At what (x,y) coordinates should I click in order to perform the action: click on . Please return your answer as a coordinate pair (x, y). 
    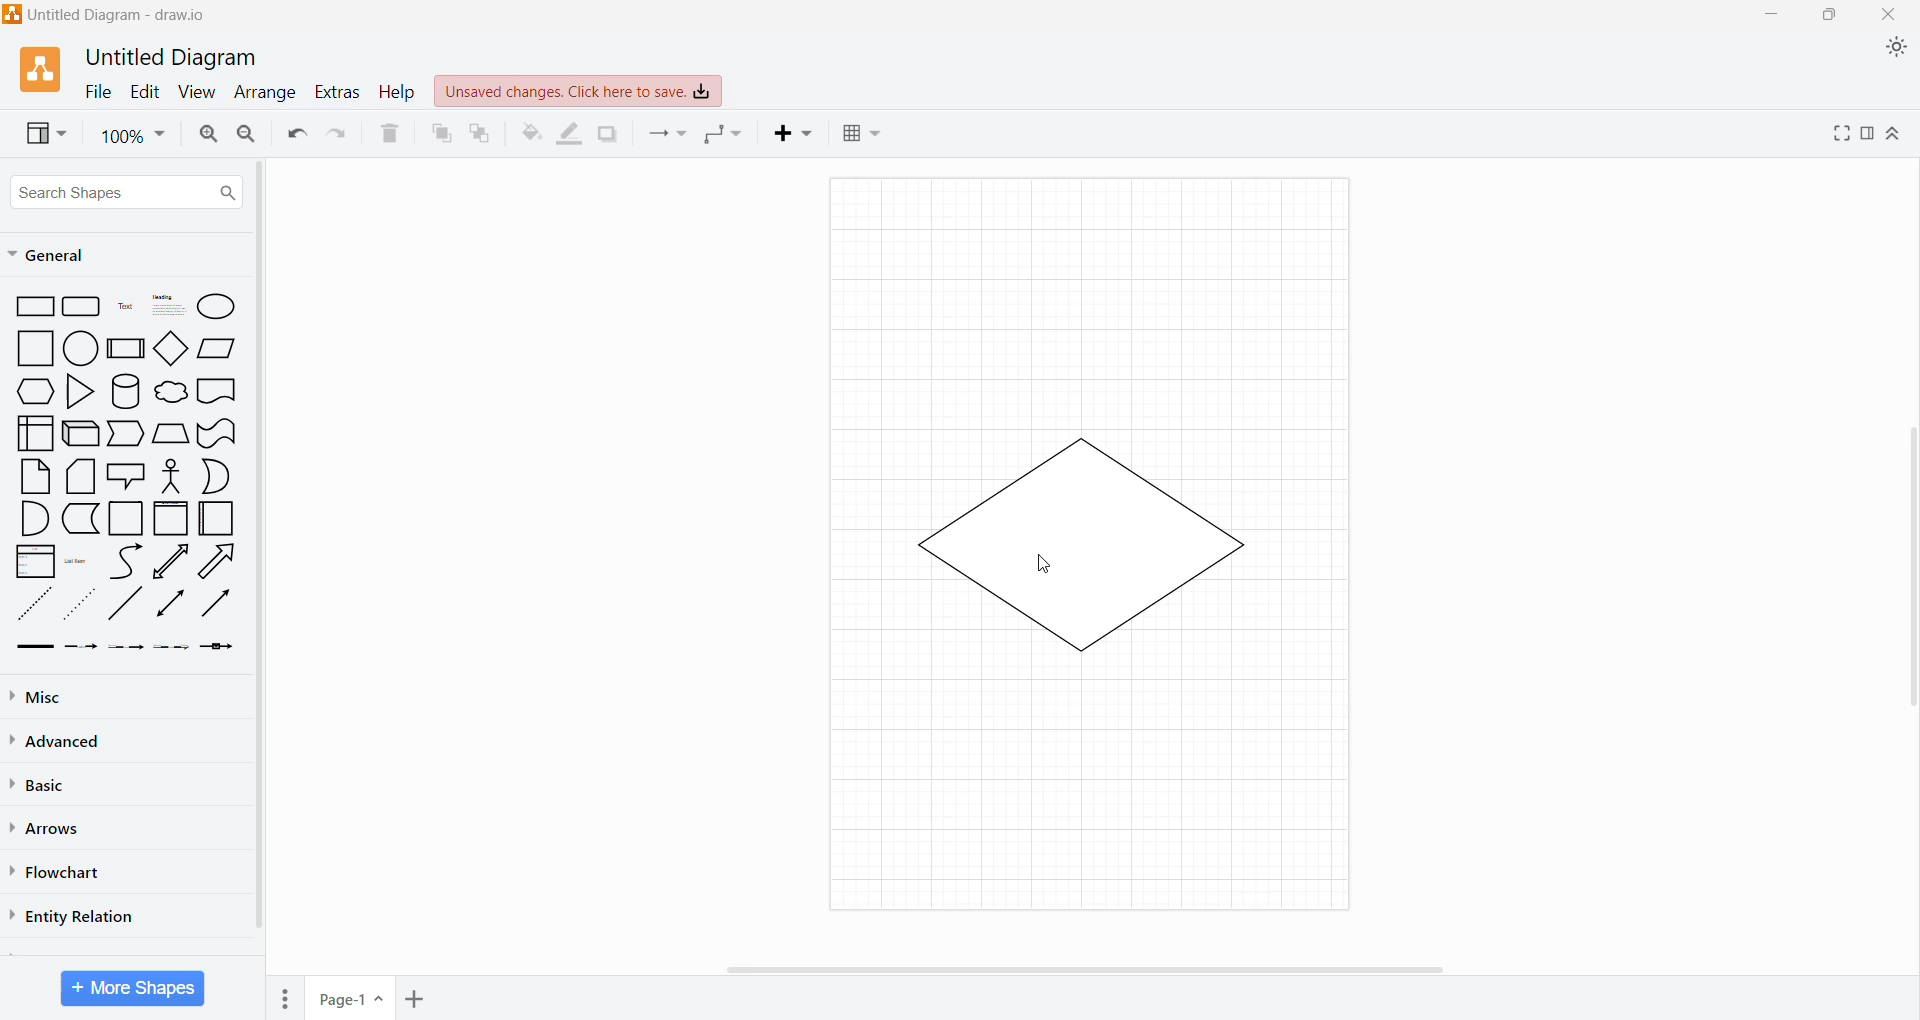
    Looking at the image, I should click on (288, 995).